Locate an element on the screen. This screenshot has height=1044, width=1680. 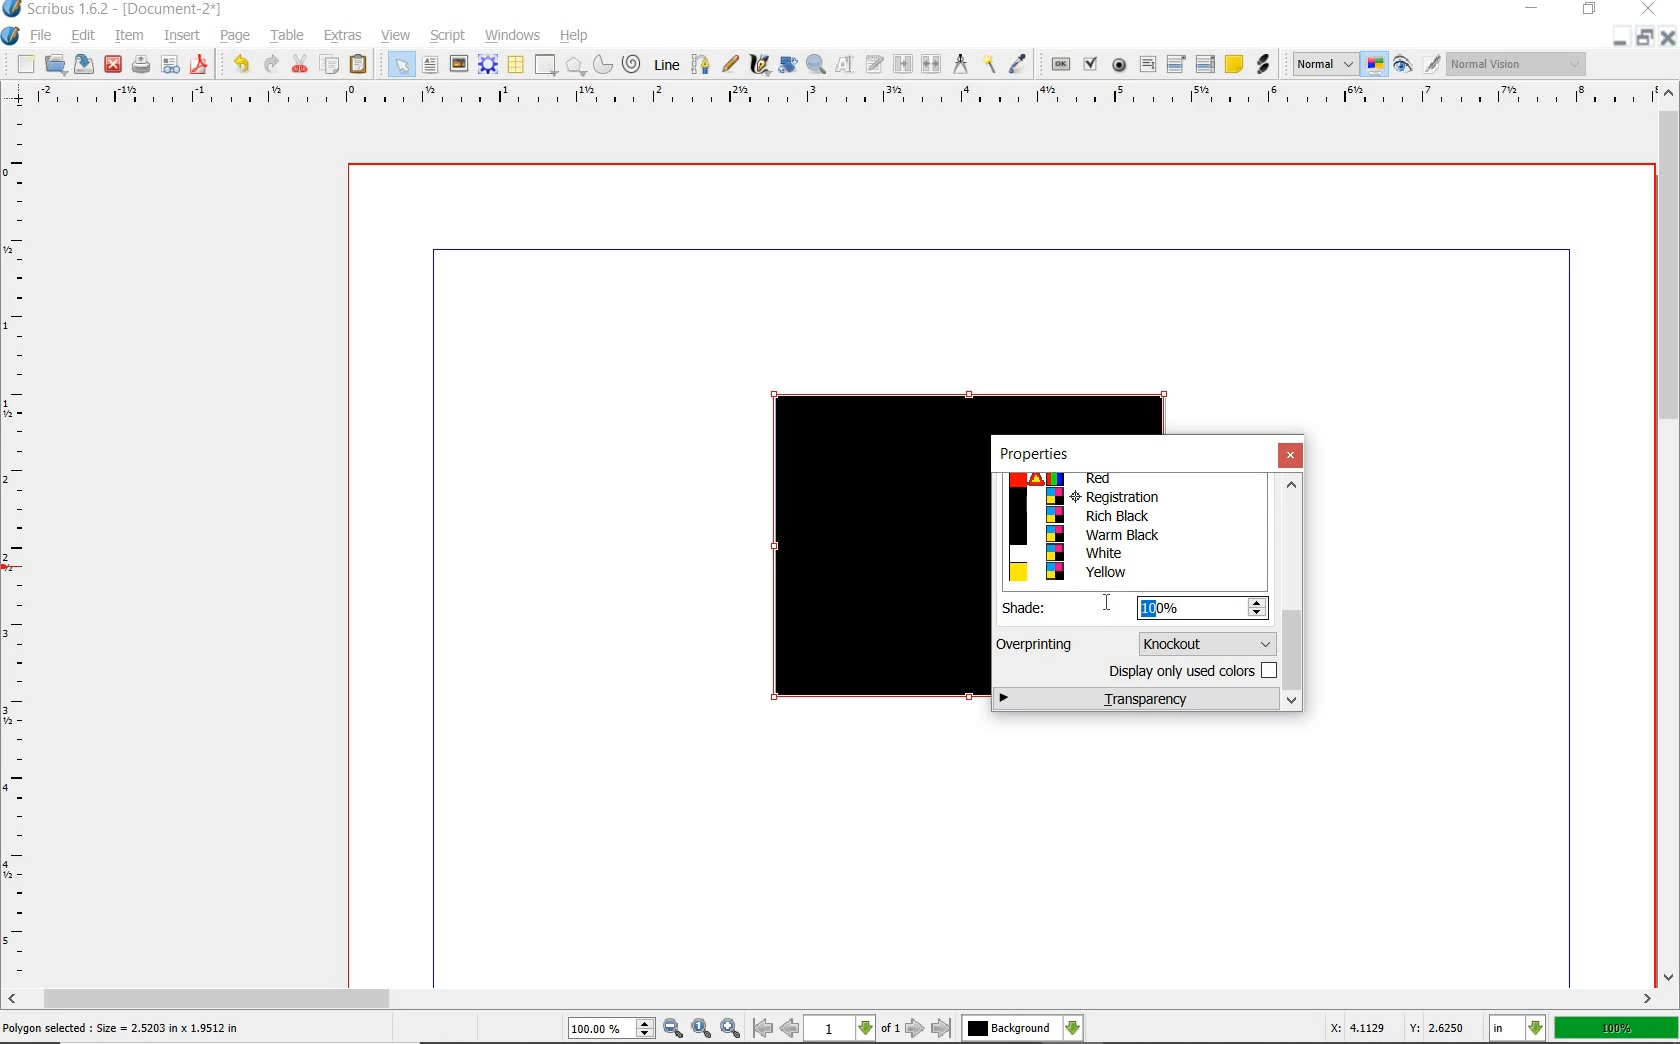
toggle management system is located at coordinates (1375, 66).